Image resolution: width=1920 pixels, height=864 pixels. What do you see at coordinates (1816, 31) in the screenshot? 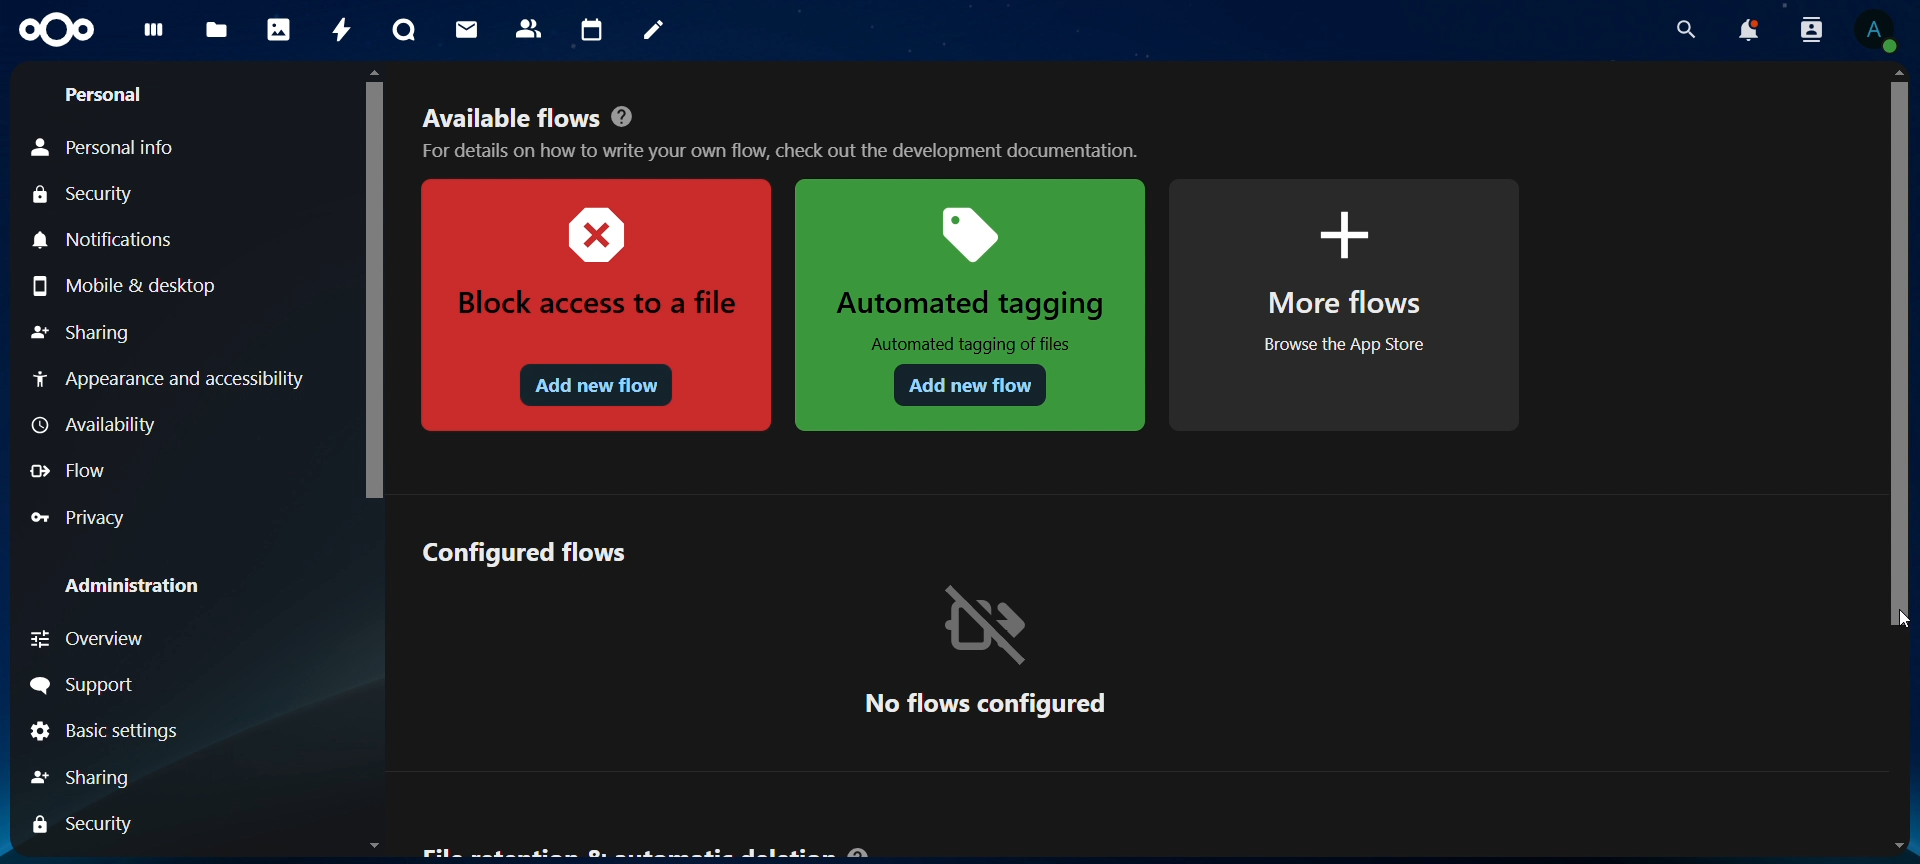
I see `search contacts` at bounding box center [1816, 31].